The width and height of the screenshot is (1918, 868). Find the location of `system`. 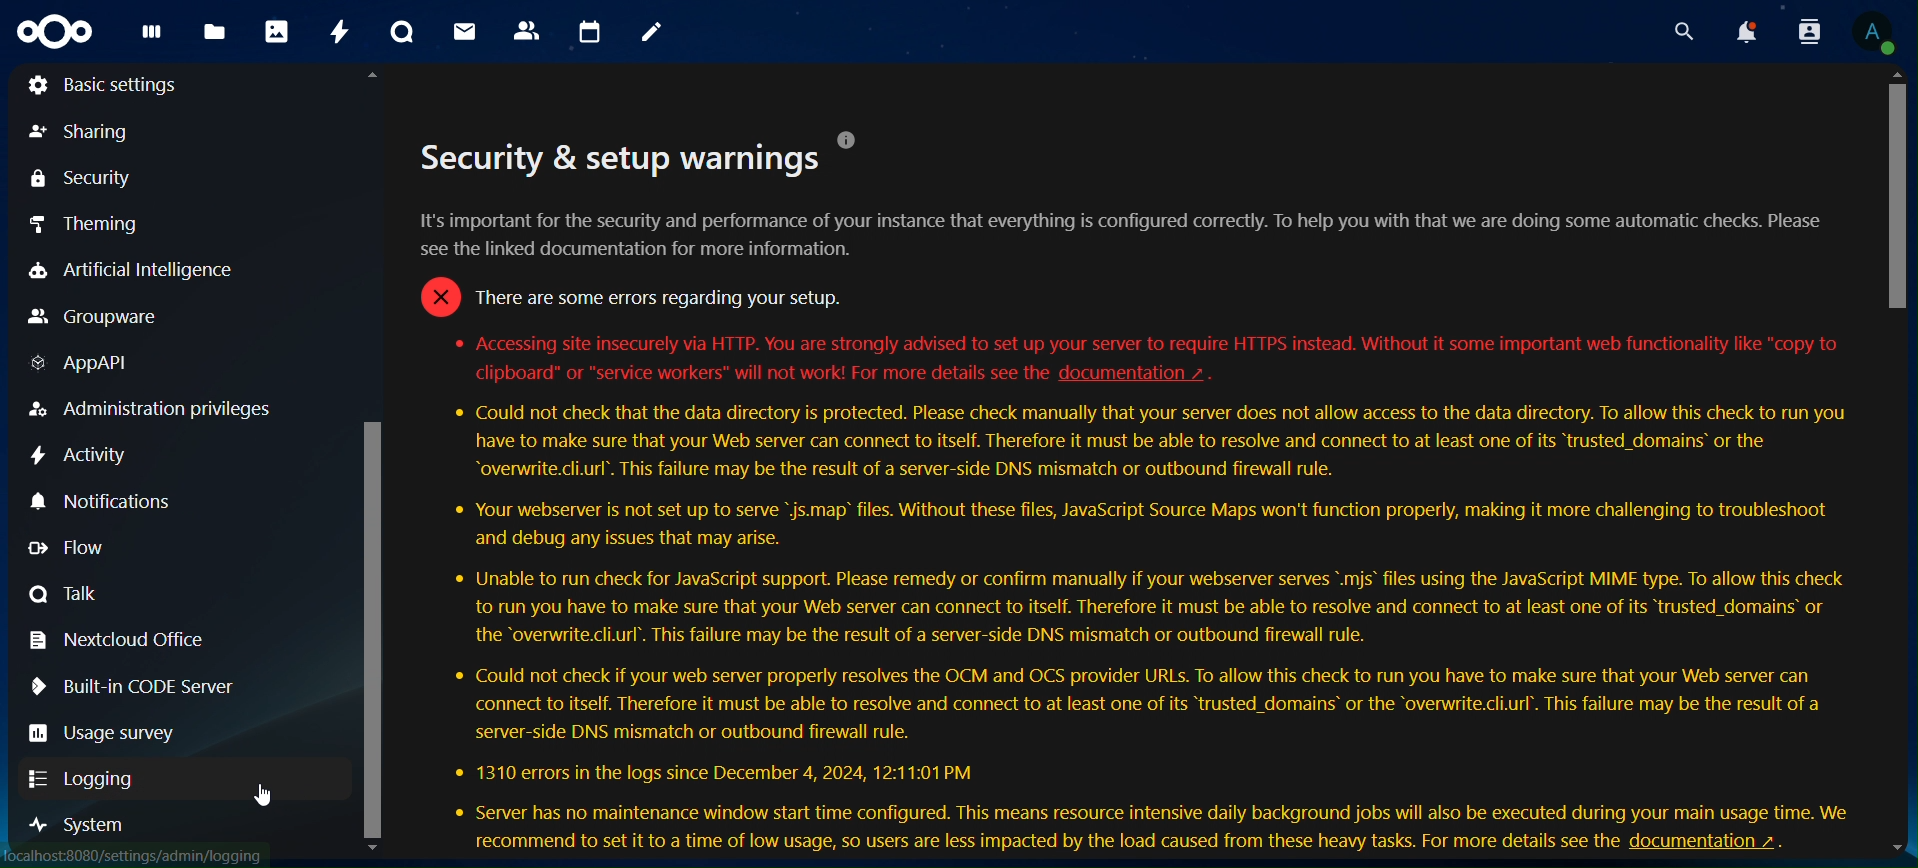

system is located at coordinates (79, 830).